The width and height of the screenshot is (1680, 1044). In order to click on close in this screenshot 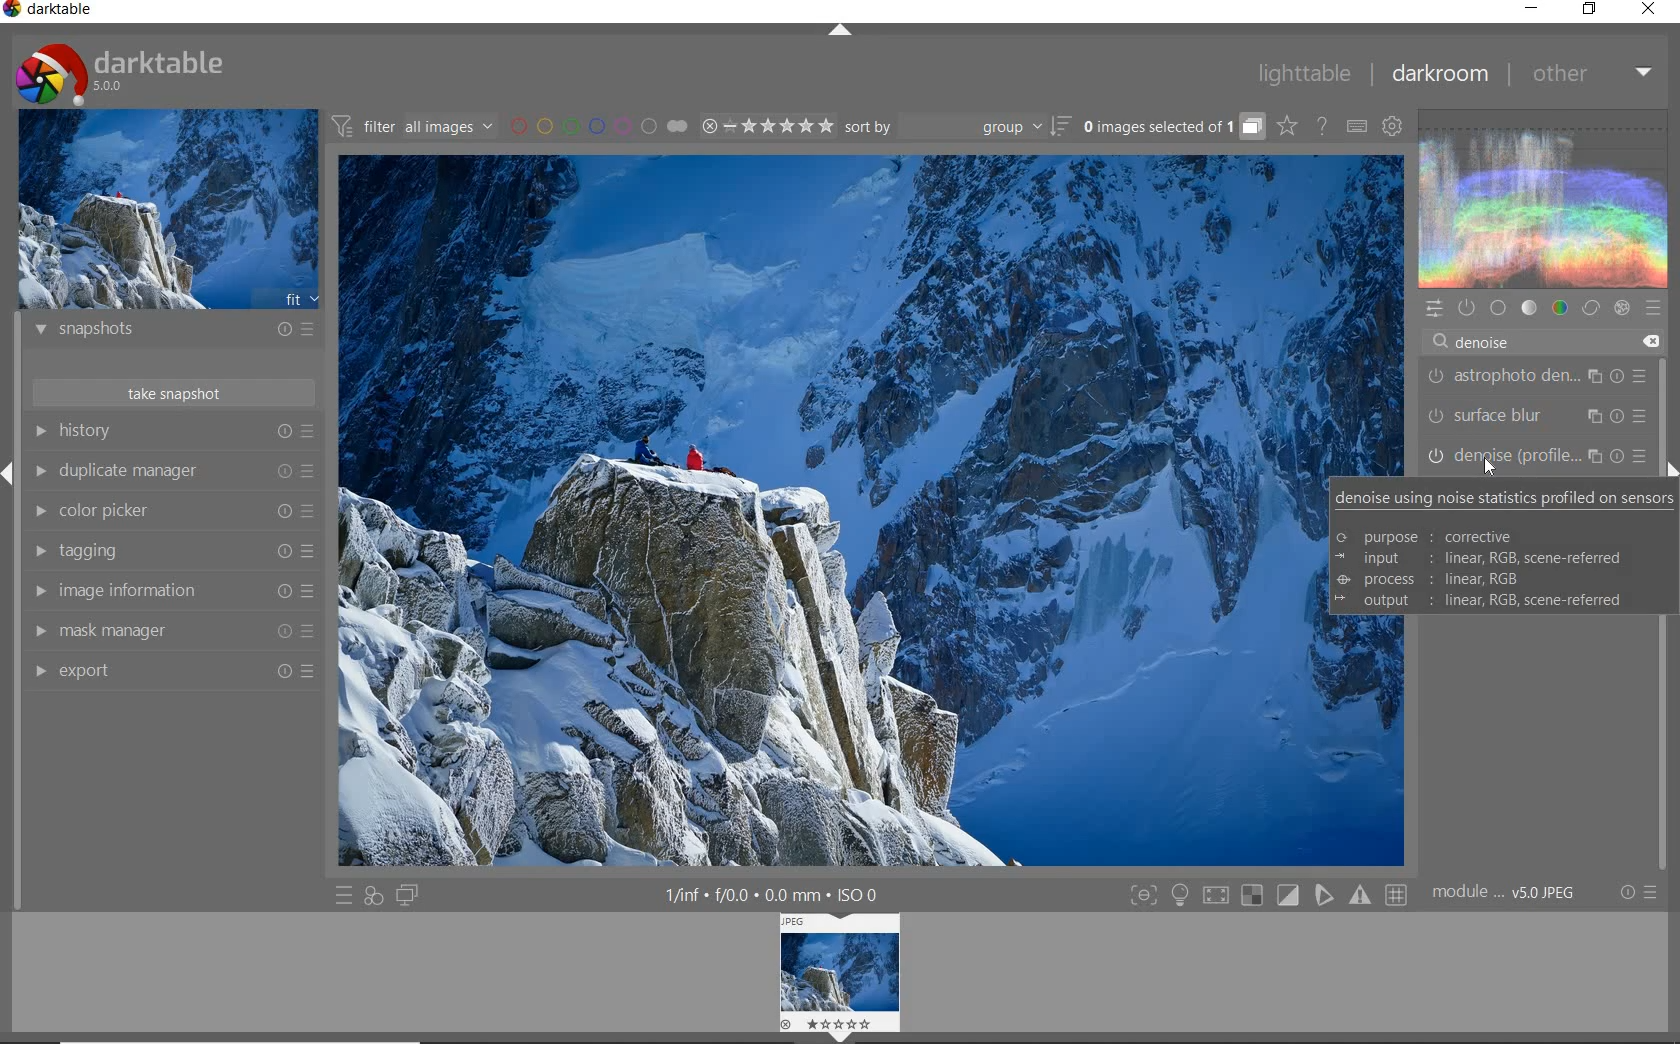, I will do `click(1649, 10)`.